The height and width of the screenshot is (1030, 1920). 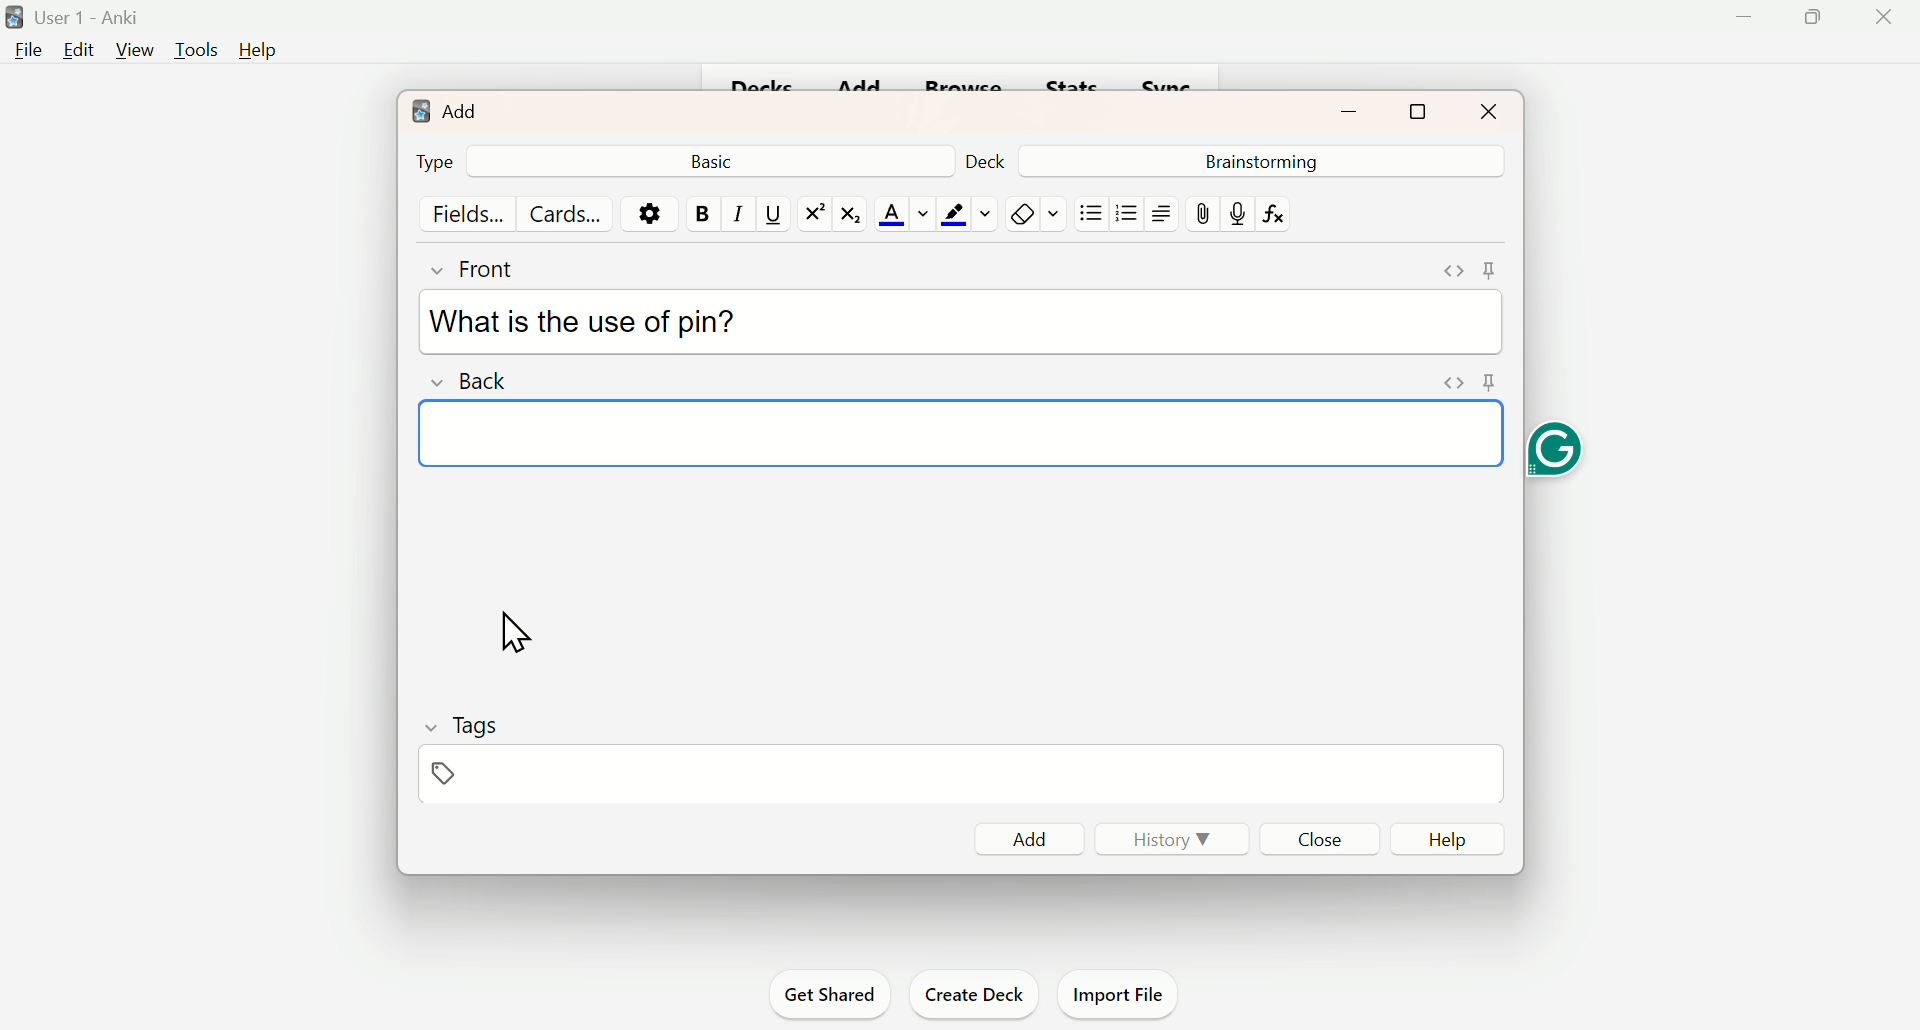 I want to click on Create Deck, so click(x=970, y=992).